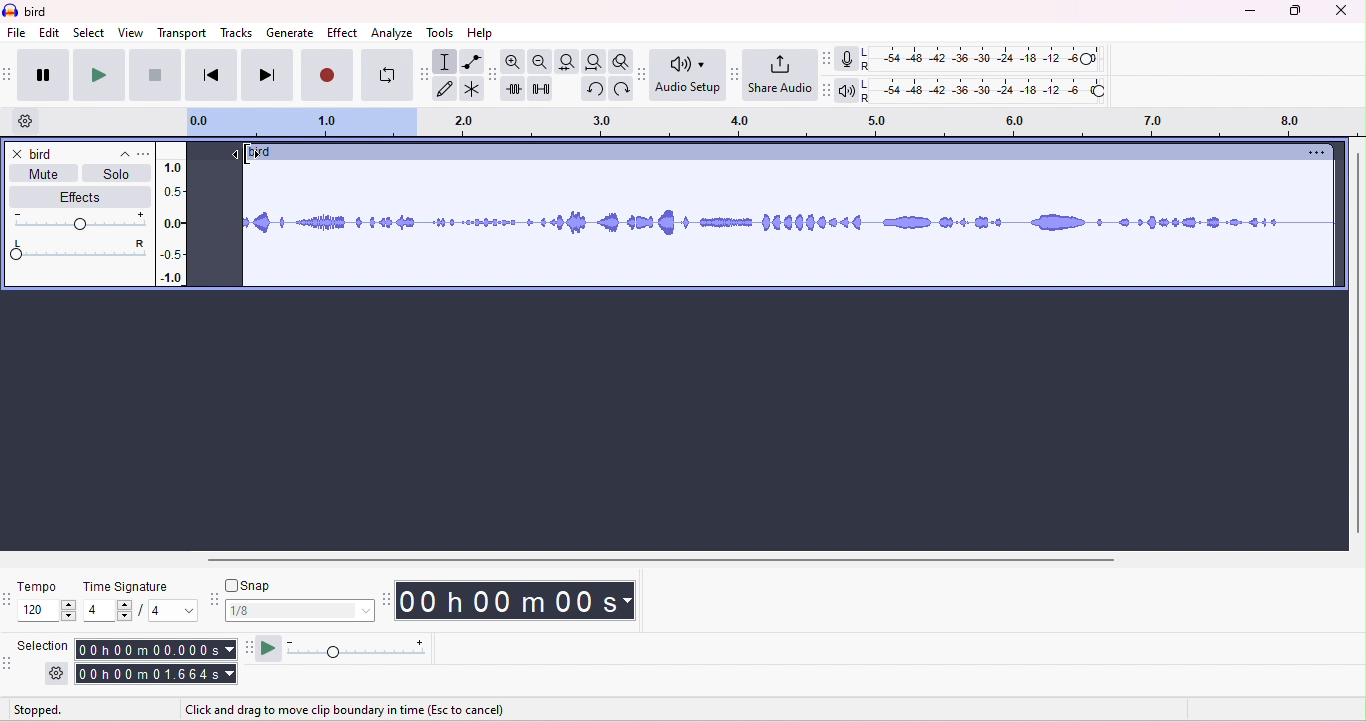 The height and width of the screenshot is (722, 1366). I want to click on solo, so click(116, 177).